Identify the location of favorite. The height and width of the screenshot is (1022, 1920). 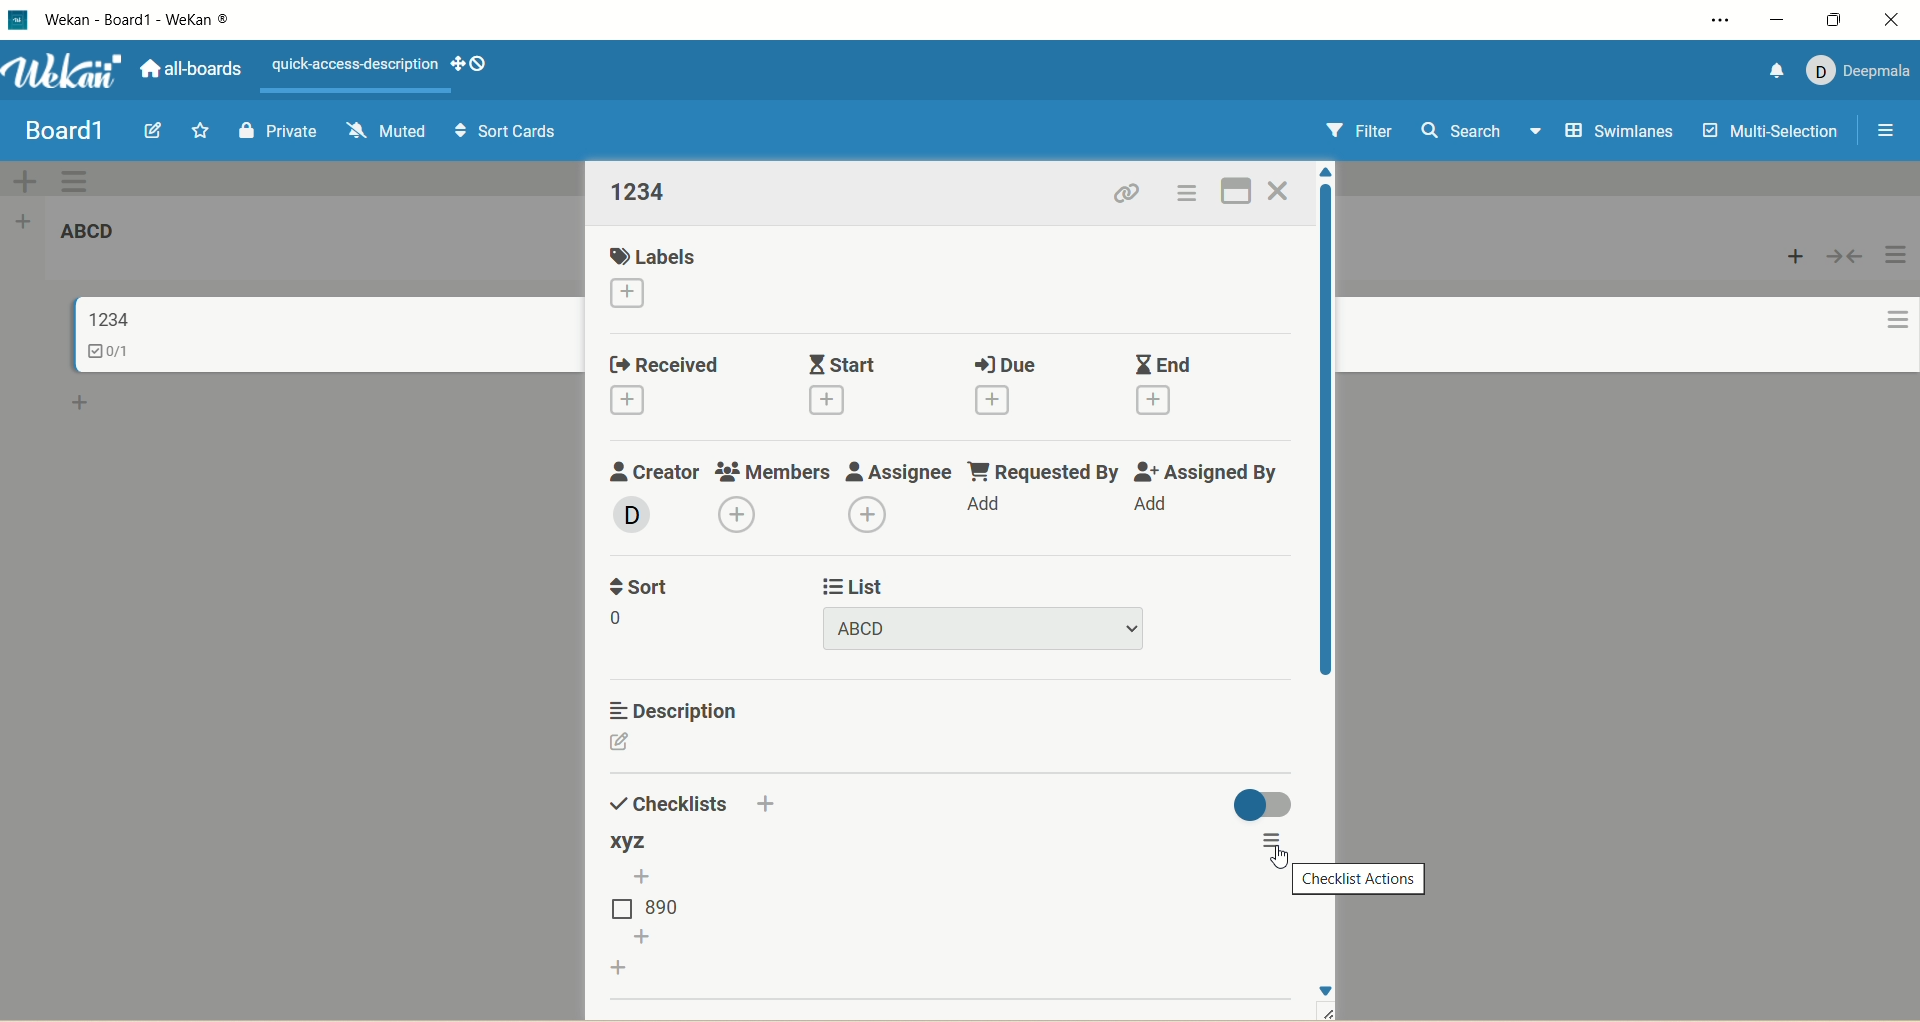
(202, 129).